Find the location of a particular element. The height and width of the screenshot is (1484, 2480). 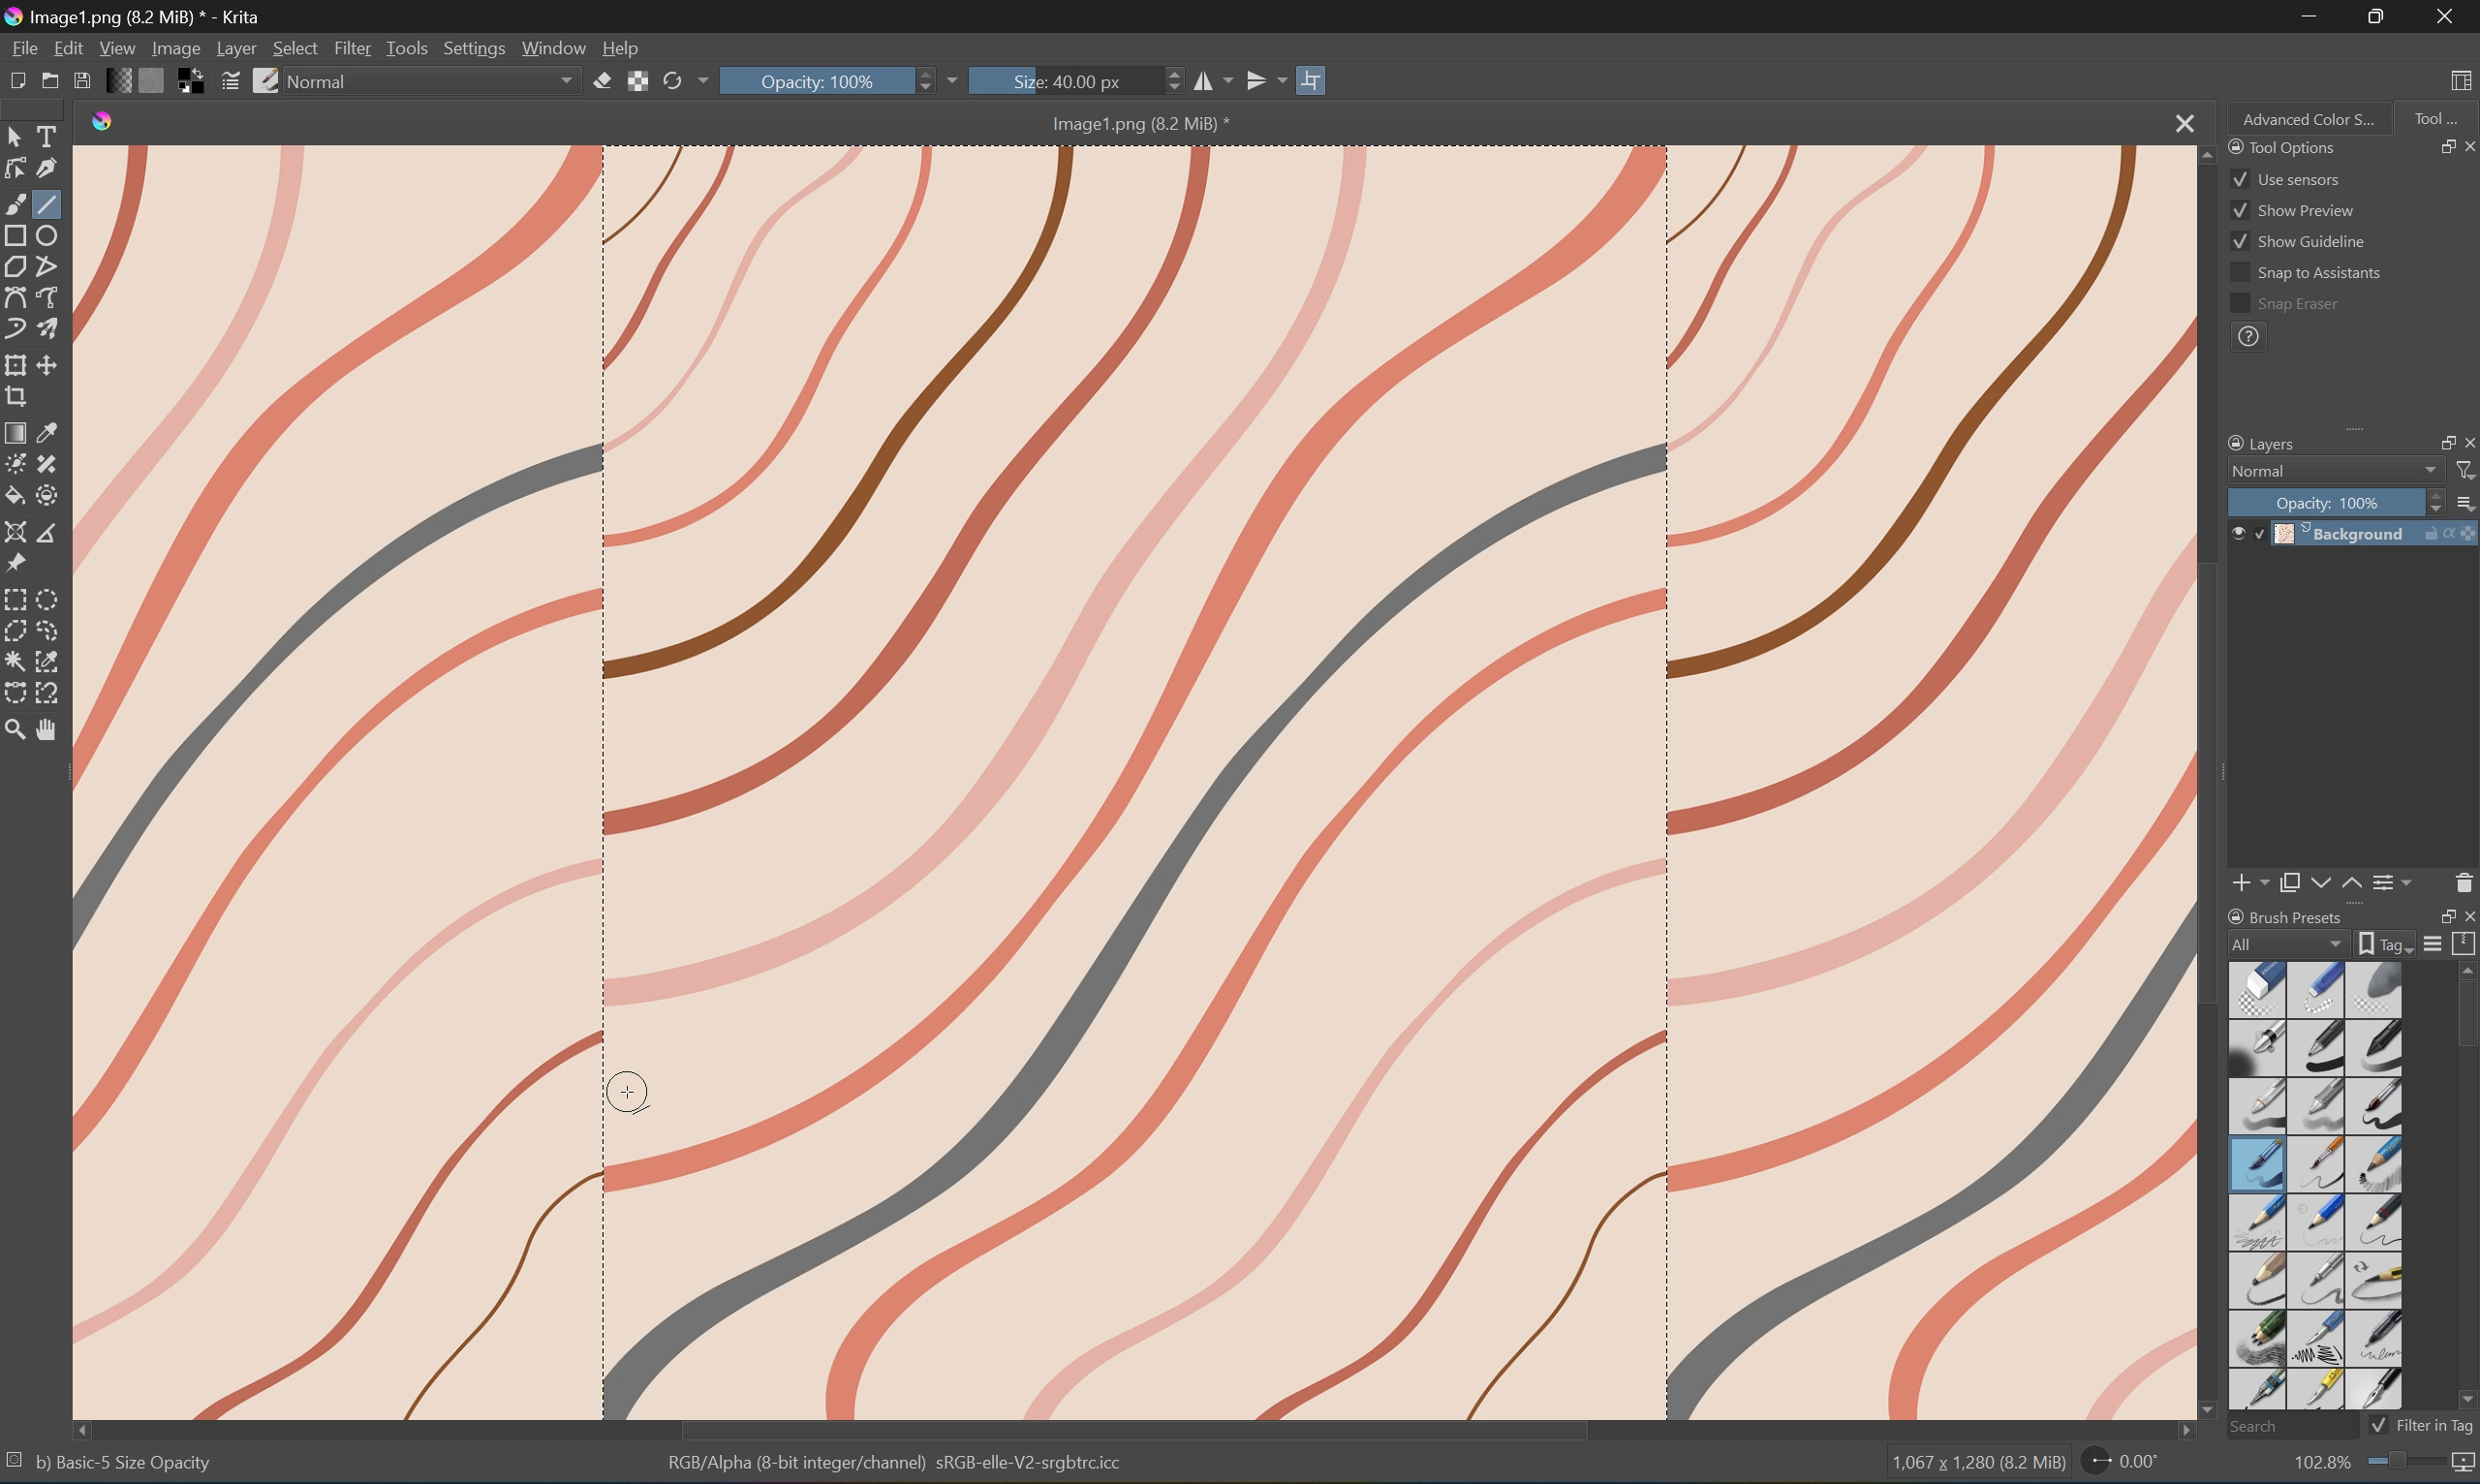

Restore Down is located at coordinates (2434, 441).